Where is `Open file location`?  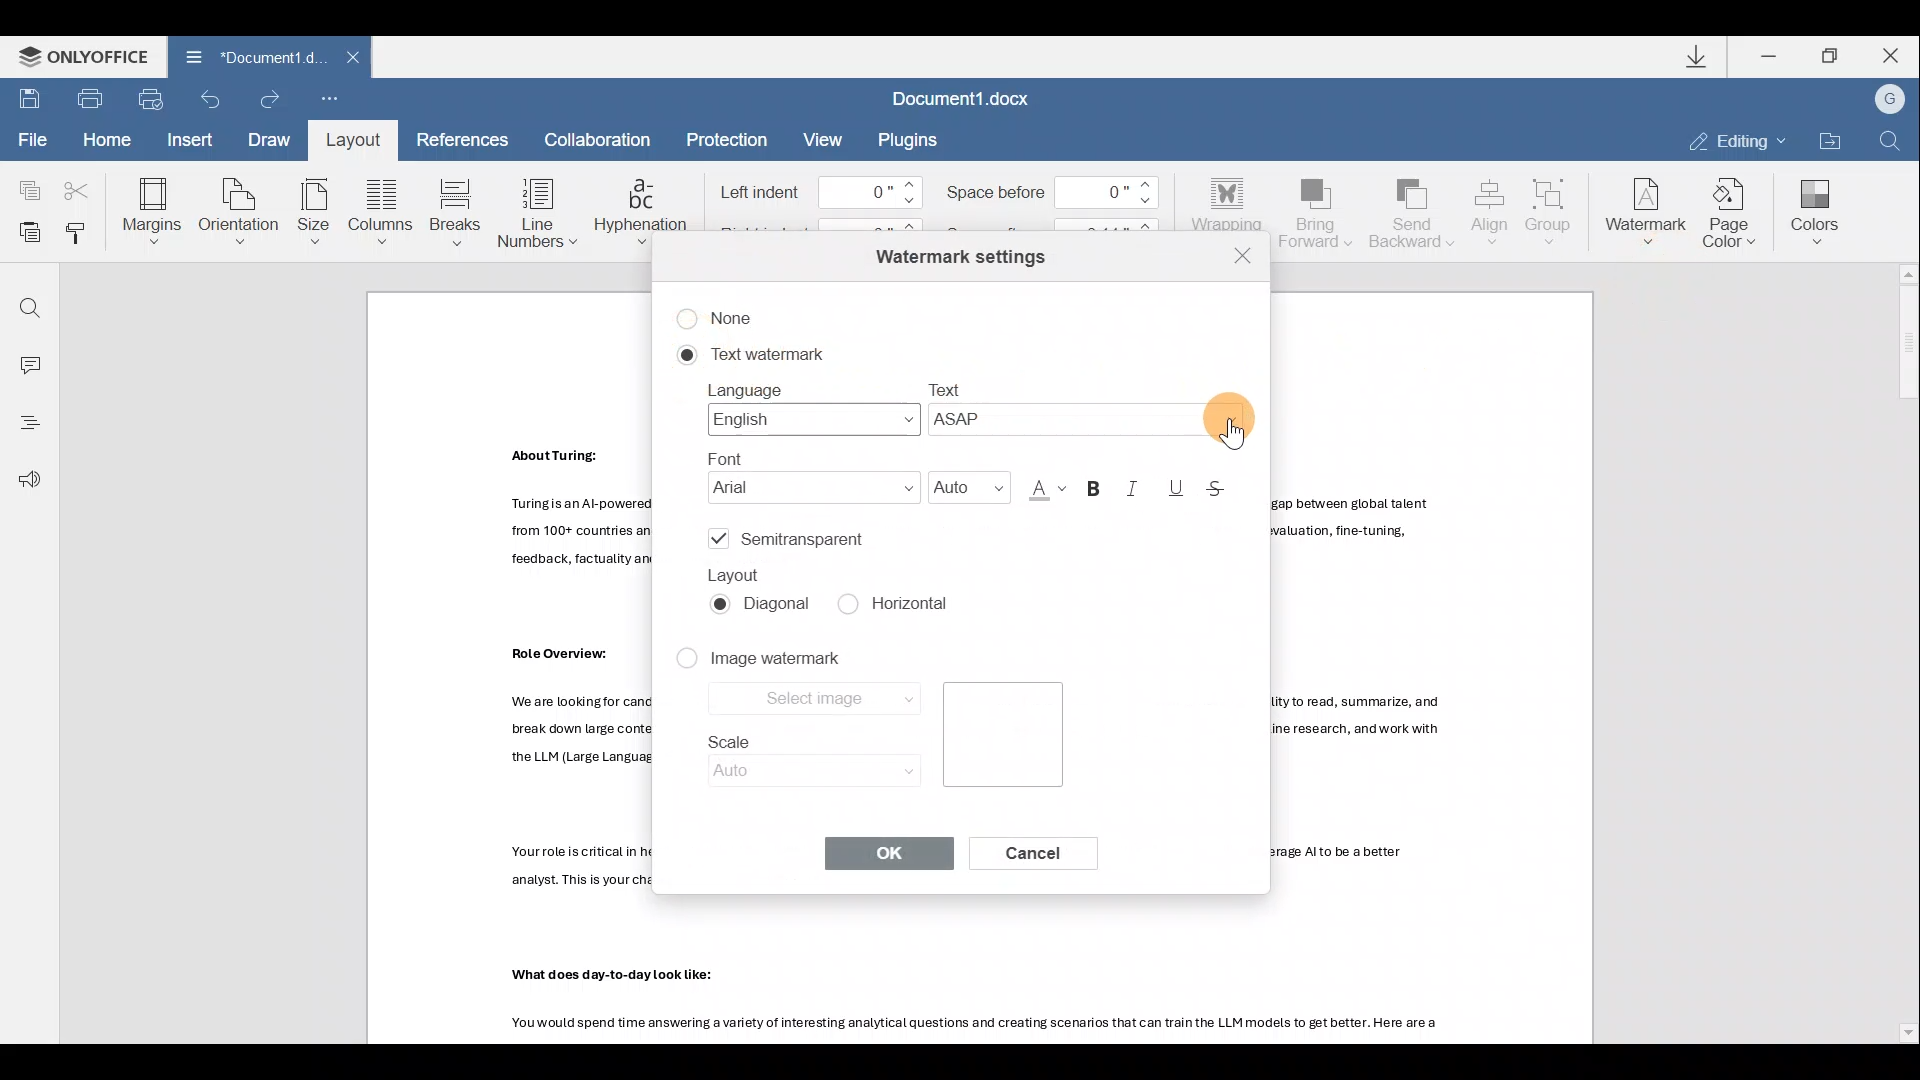
Open file location is located at coordinates (1826, 135).